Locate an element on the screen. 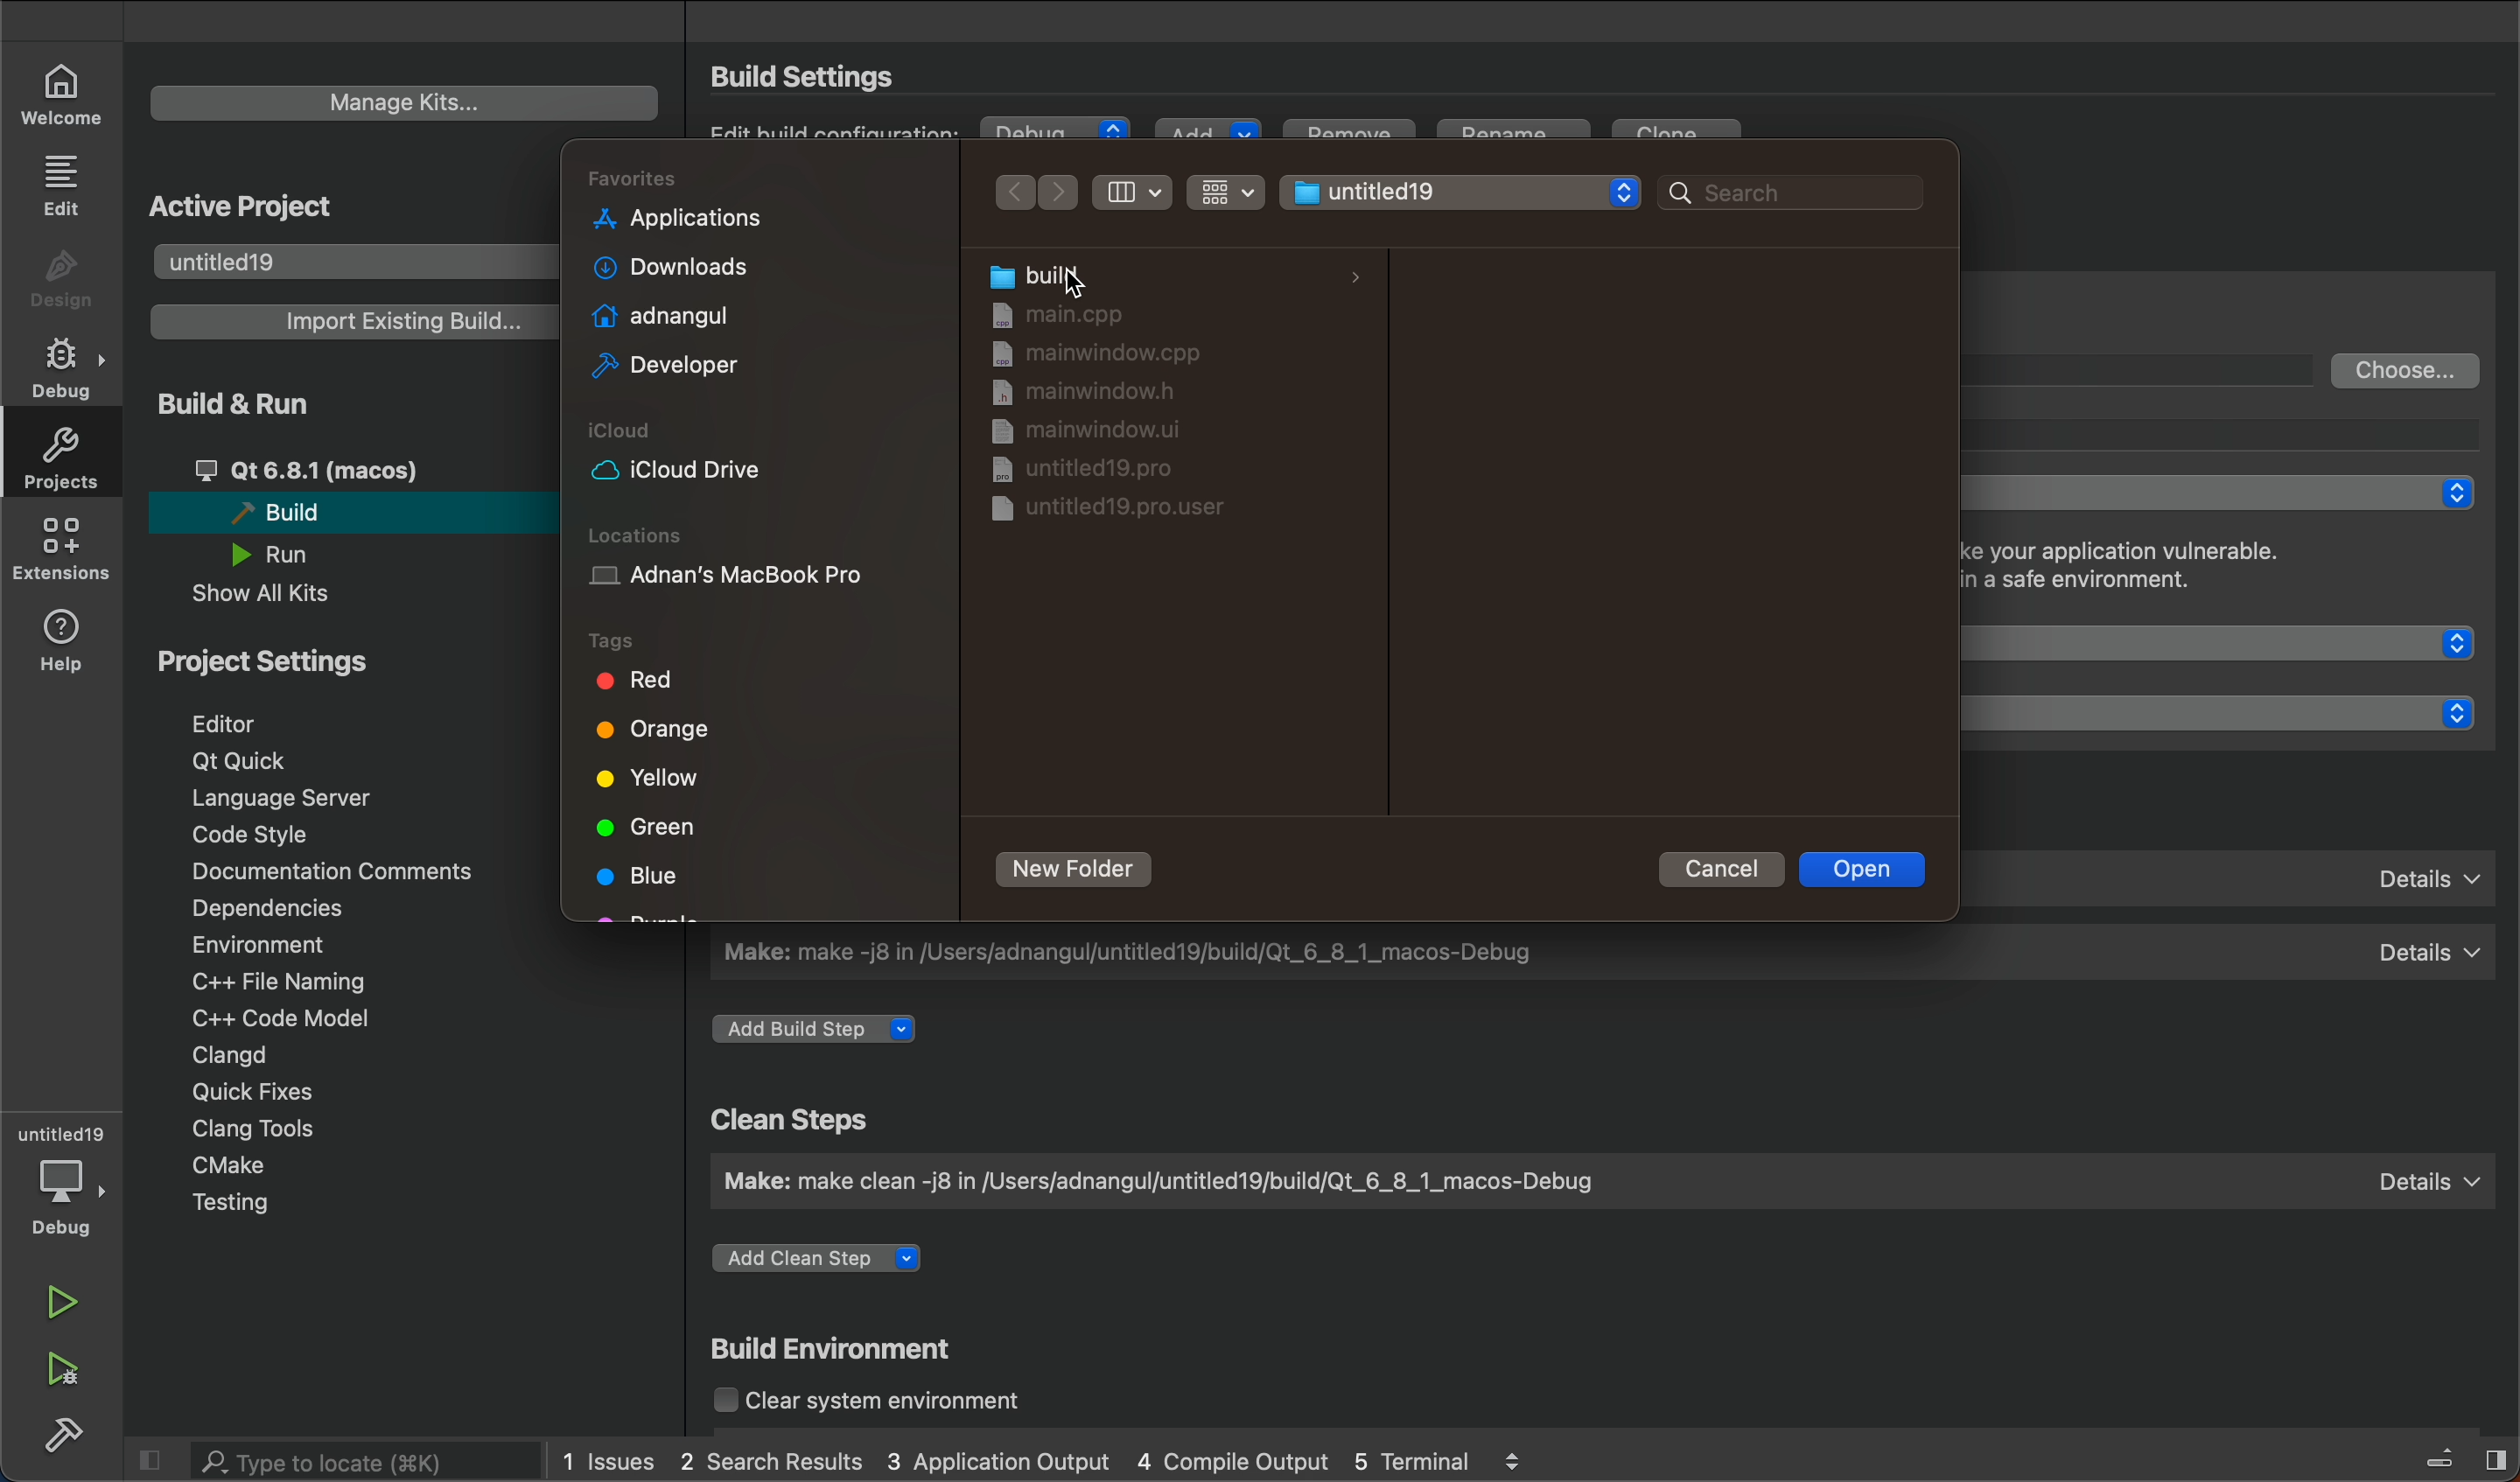 This screenshot has width=2520, height=1482. cloud is located at coordinates (757, 454).